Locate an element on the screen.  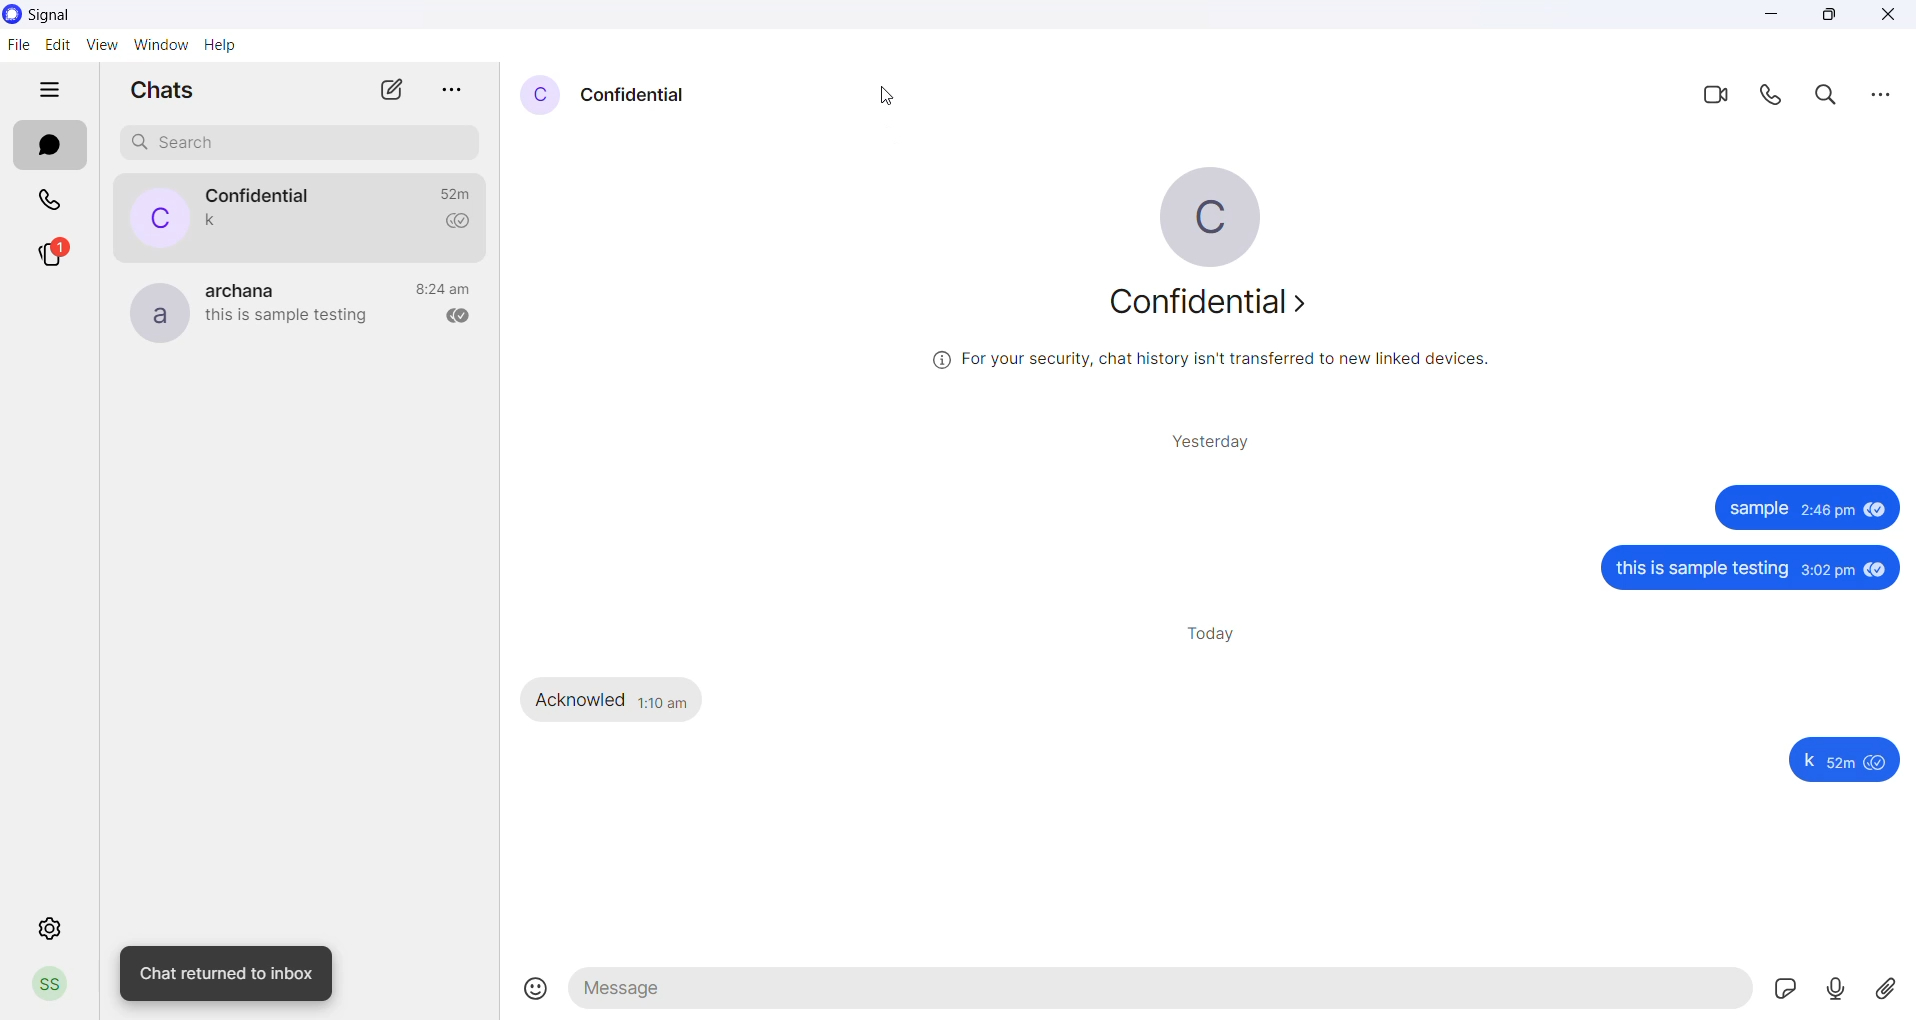
read recipient  is located at coordinates (460, 222).